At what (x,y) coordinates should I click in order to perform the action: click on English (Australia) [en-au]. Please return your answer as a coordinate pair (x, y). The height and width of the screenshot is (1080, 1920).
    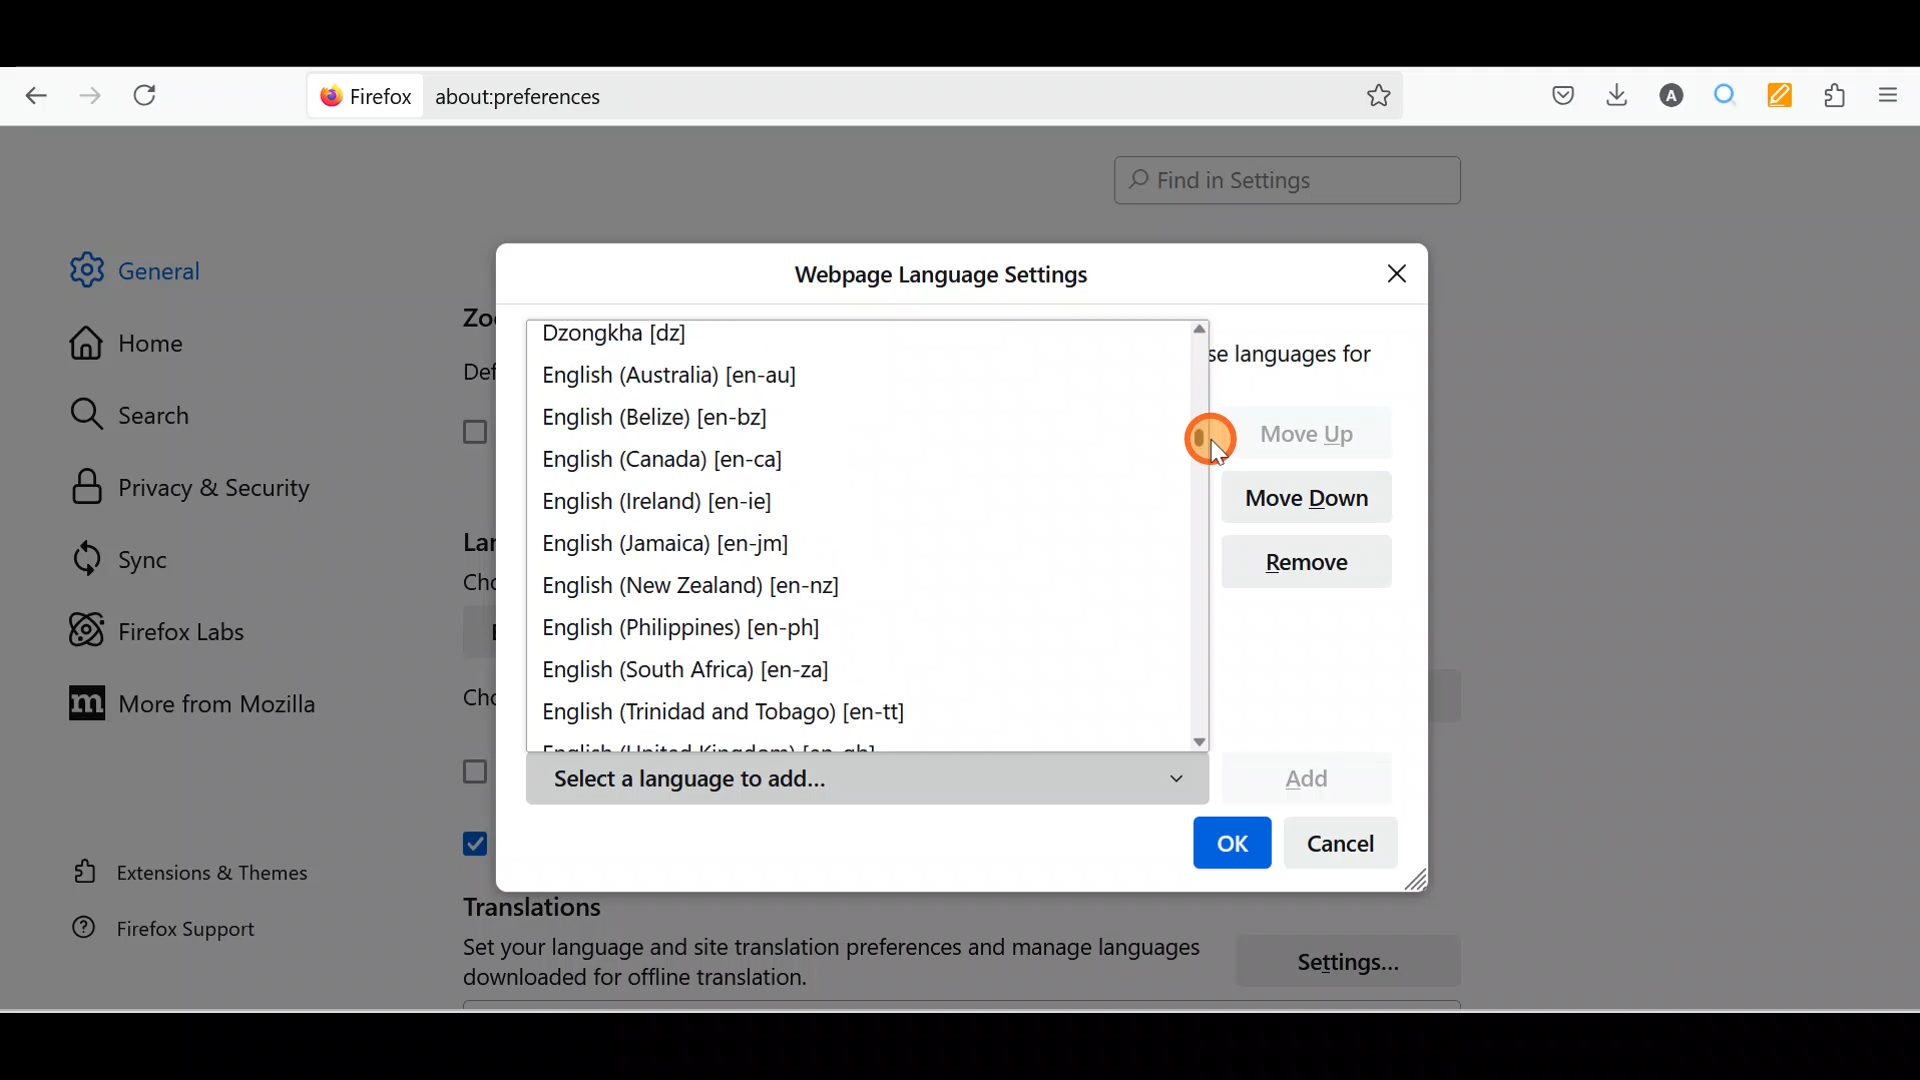
    Looking at the image, I should click on (673, 379).